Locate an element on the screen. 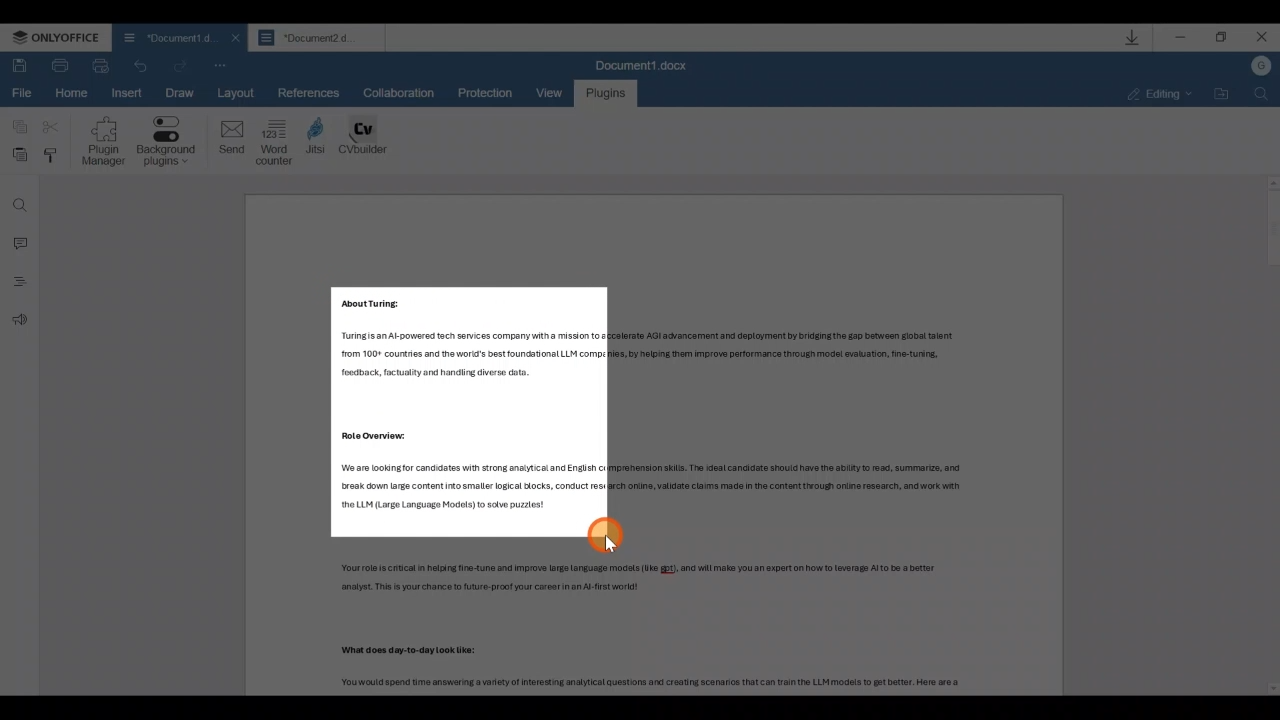 The image size is (1280, 720). Minimize is located at coordinates (1180, 40).